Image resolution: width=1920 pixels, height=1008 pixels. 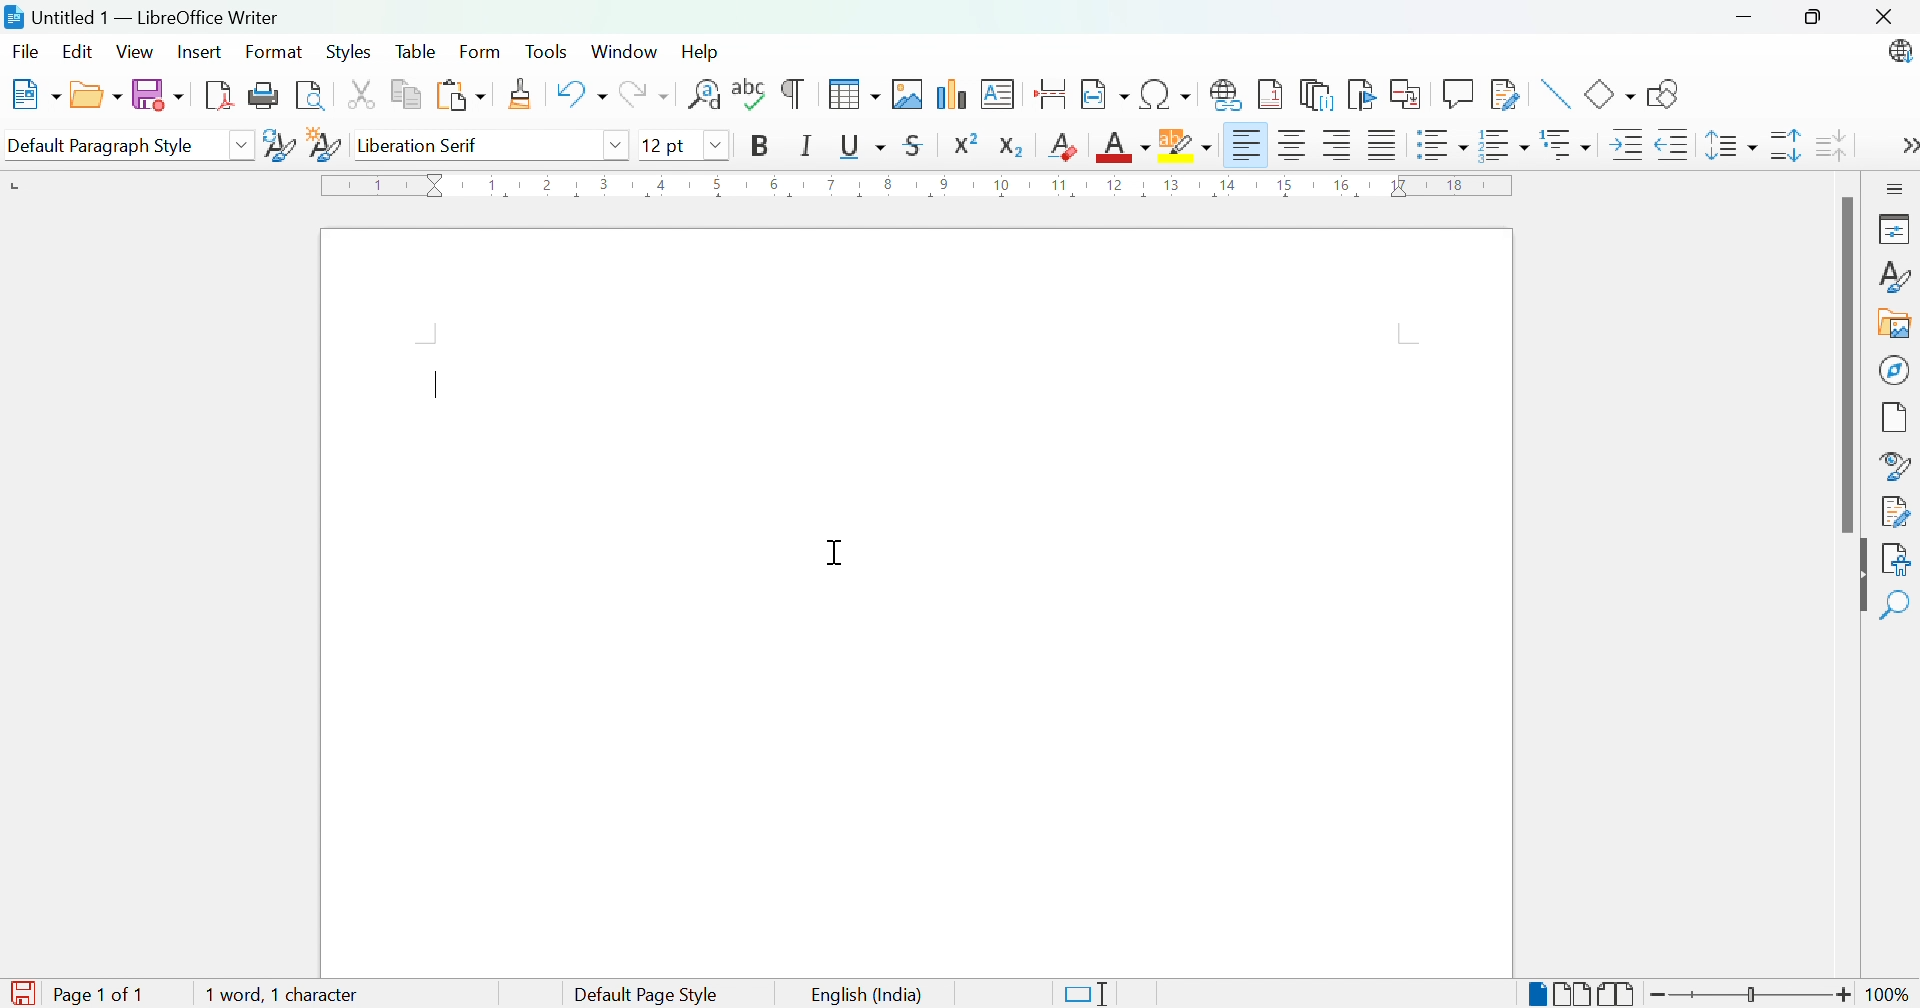 What do you see at coordinates (1892, 997) in the screenshot?
I see `100%` at bounding box center [1892, 997].